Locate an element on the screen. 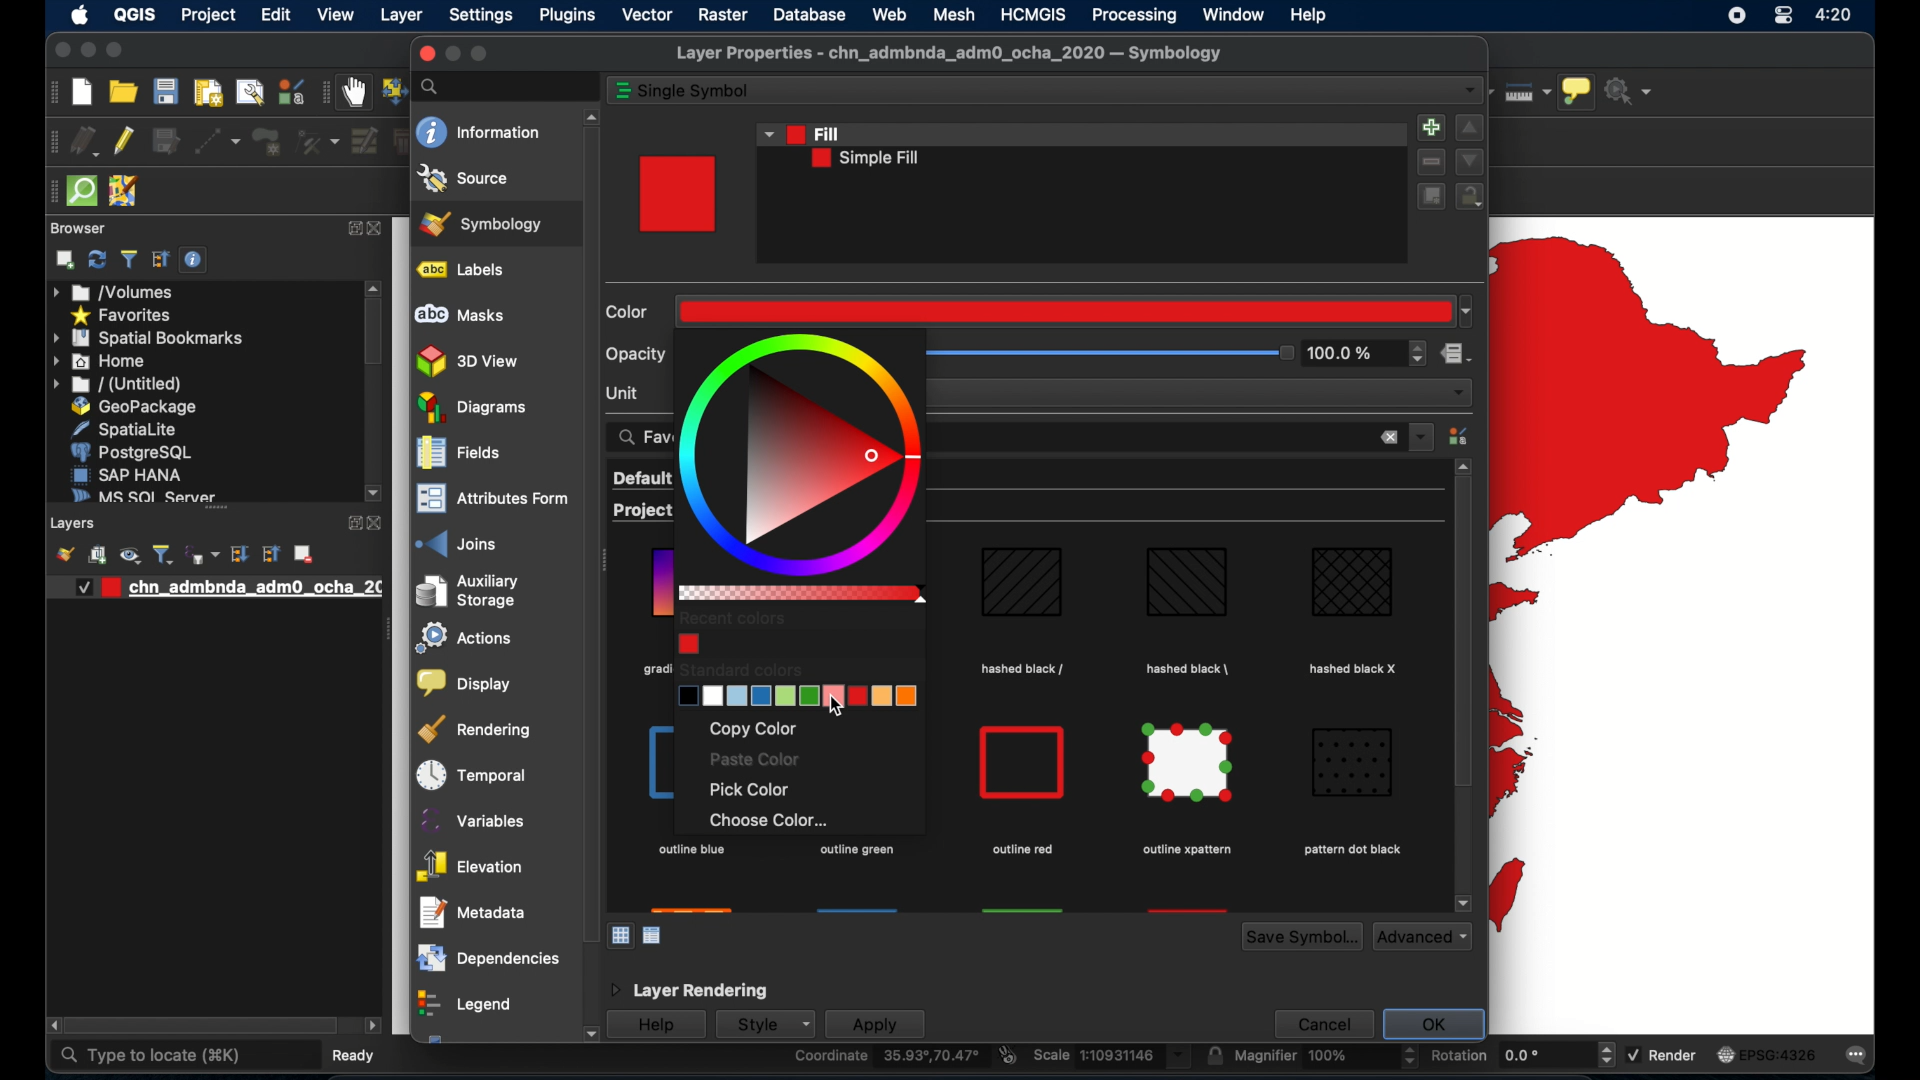 The image size is (1920, 1080). move up is located at coordinates (1470, 129).